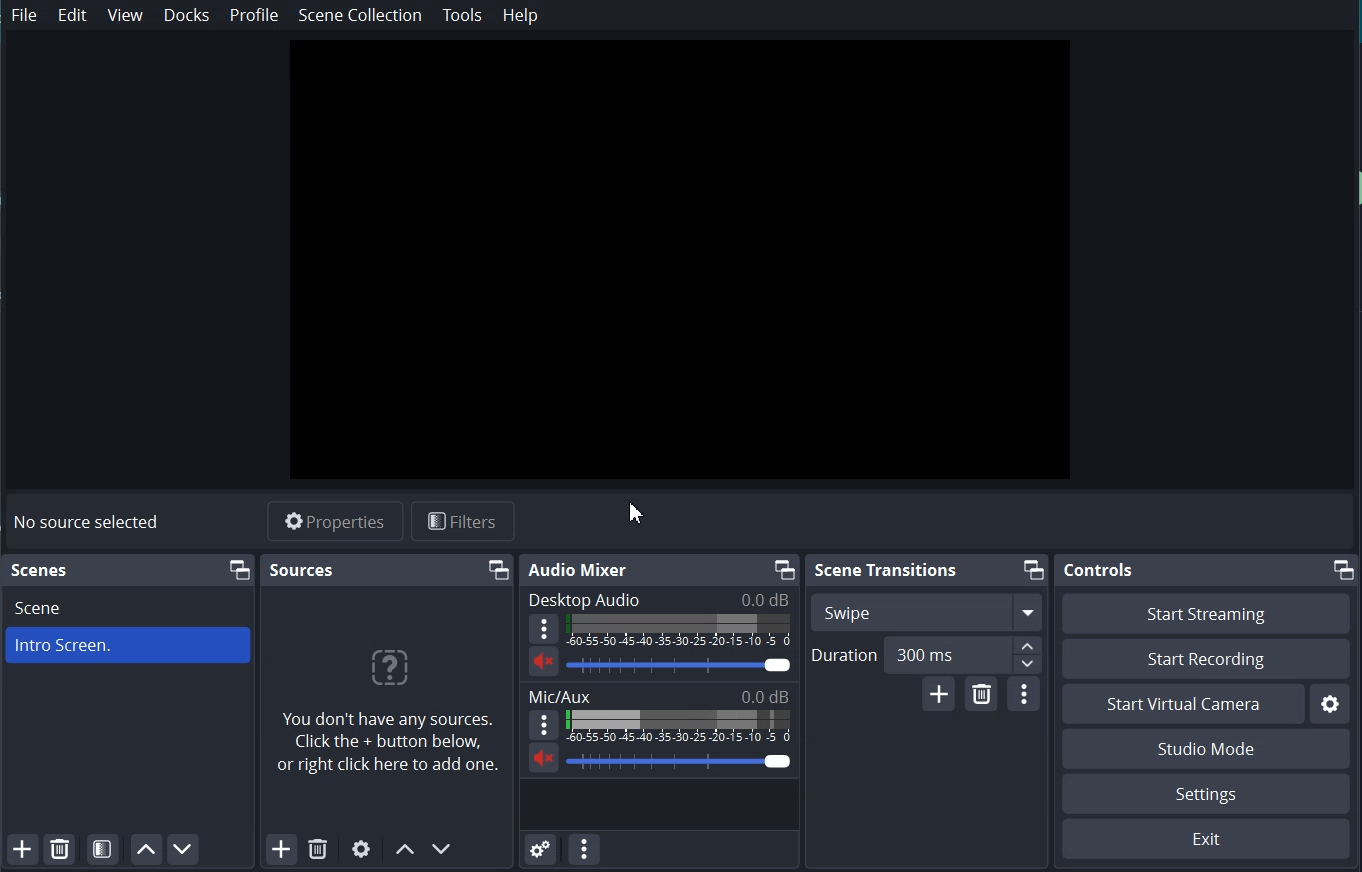 This screenshot has width=1362, height=872. Describe the element at coordinates (544, 724) in the screenshot. I see `More` at that location.